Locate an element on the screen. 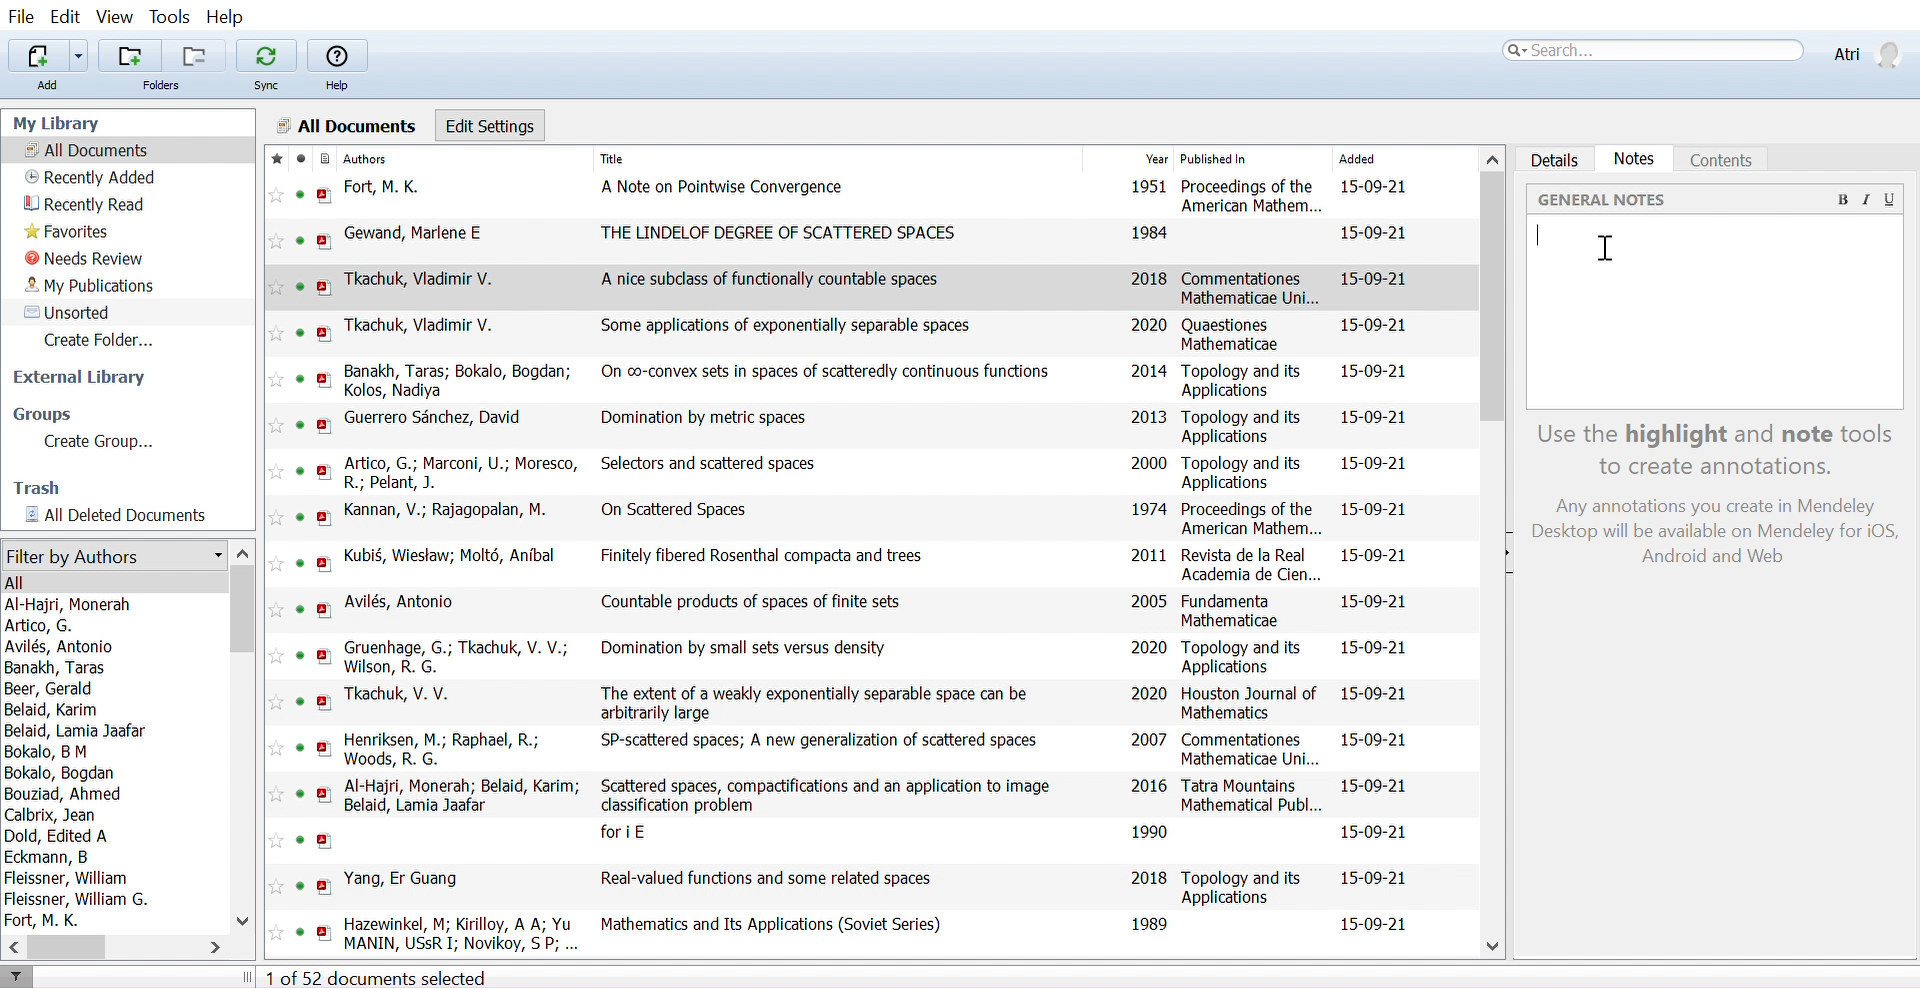 The height and width of the screenshot is (988, 1920). Add this reference to favorites is located at coordinates (277, 887).